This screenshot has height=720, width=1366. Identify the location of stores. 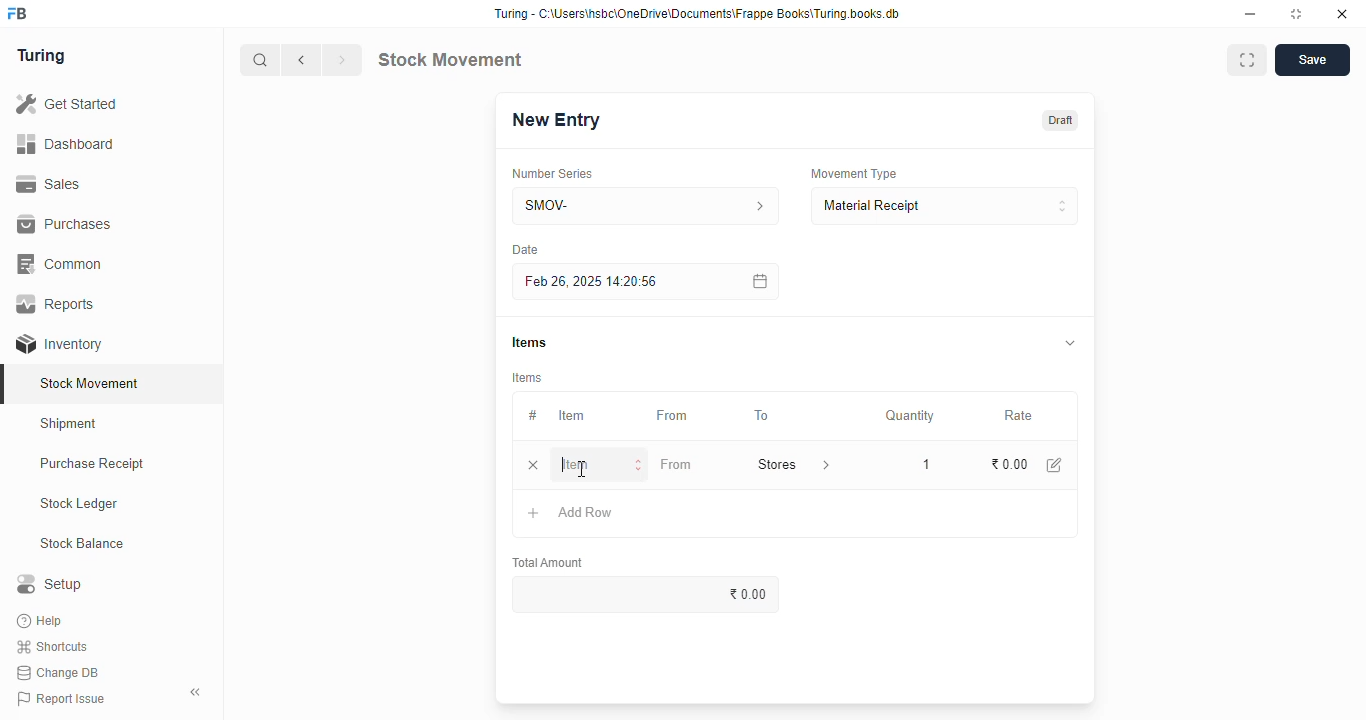
(793, 464).